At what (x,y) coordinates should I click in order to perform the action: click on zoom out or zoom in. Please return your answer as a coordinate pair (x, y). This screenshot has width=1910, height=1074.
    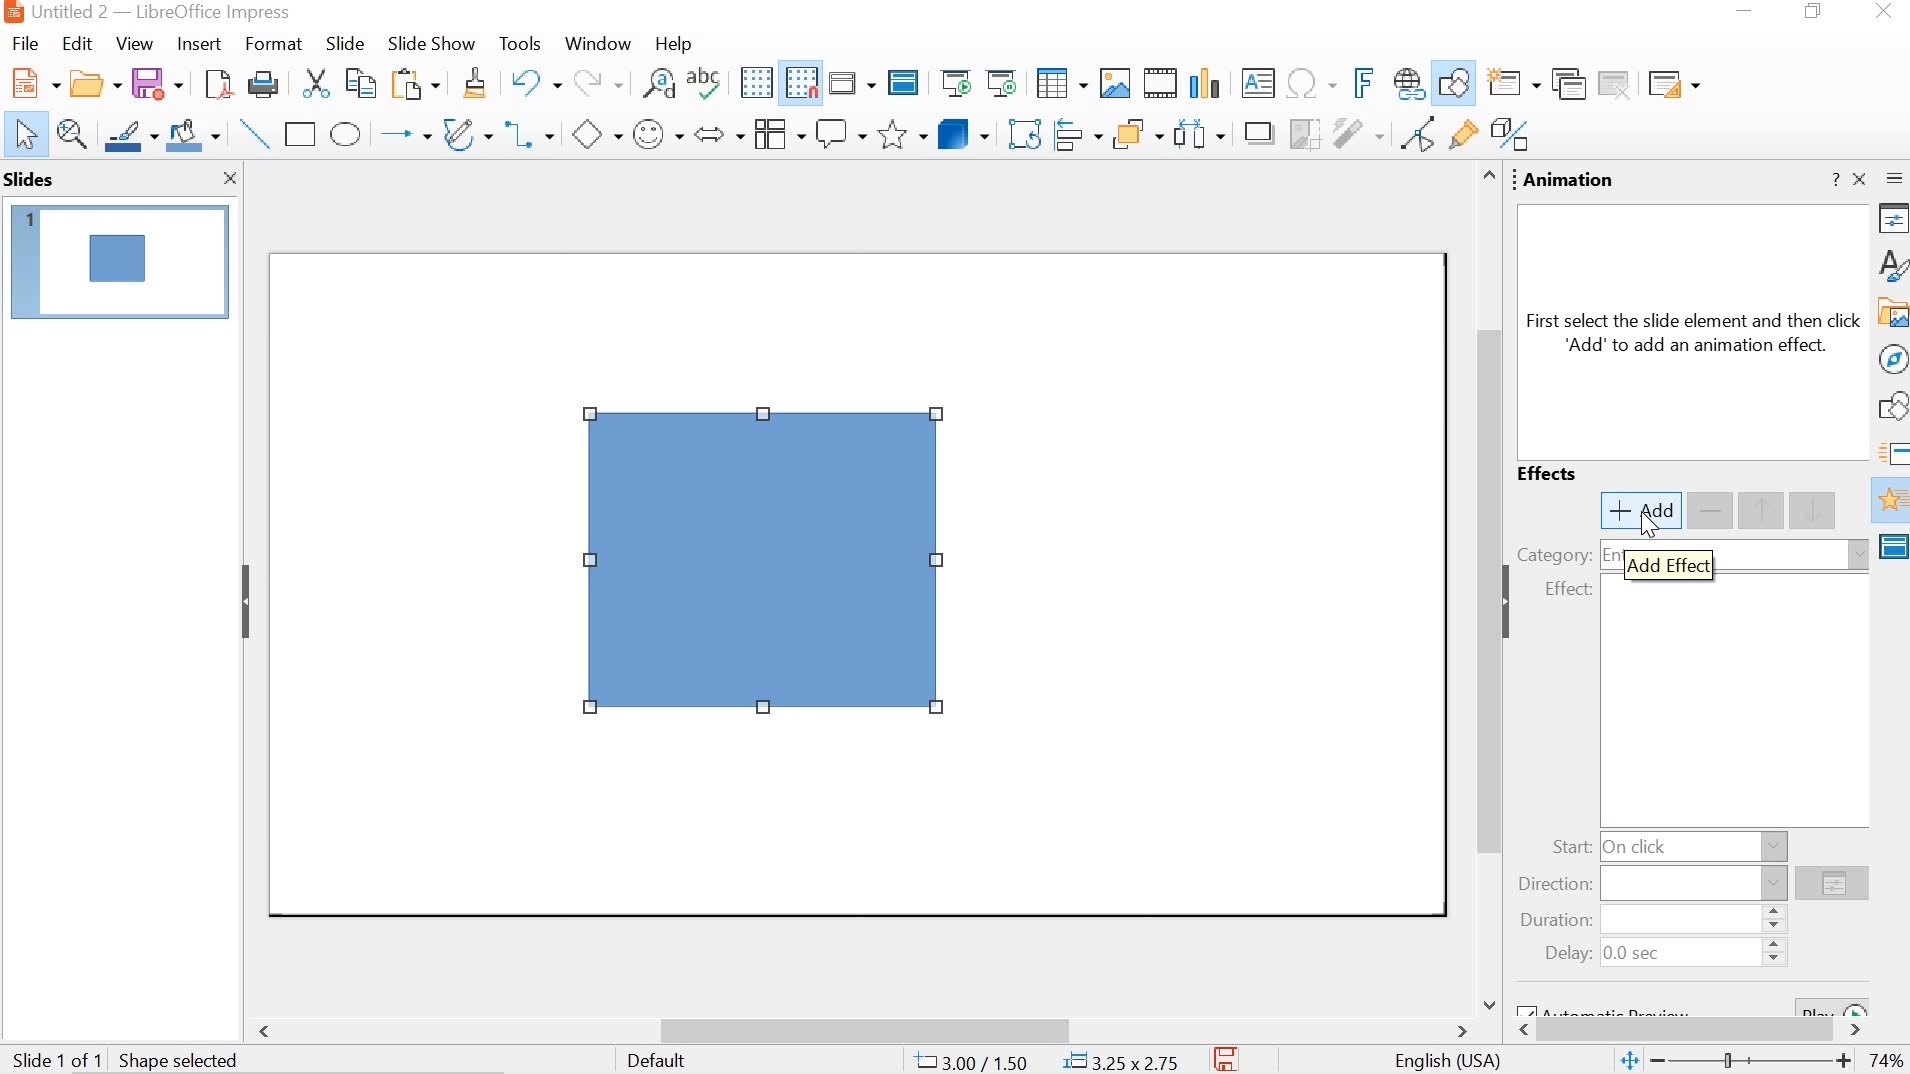
    Looking at the image, I should click on (1737, 1061).